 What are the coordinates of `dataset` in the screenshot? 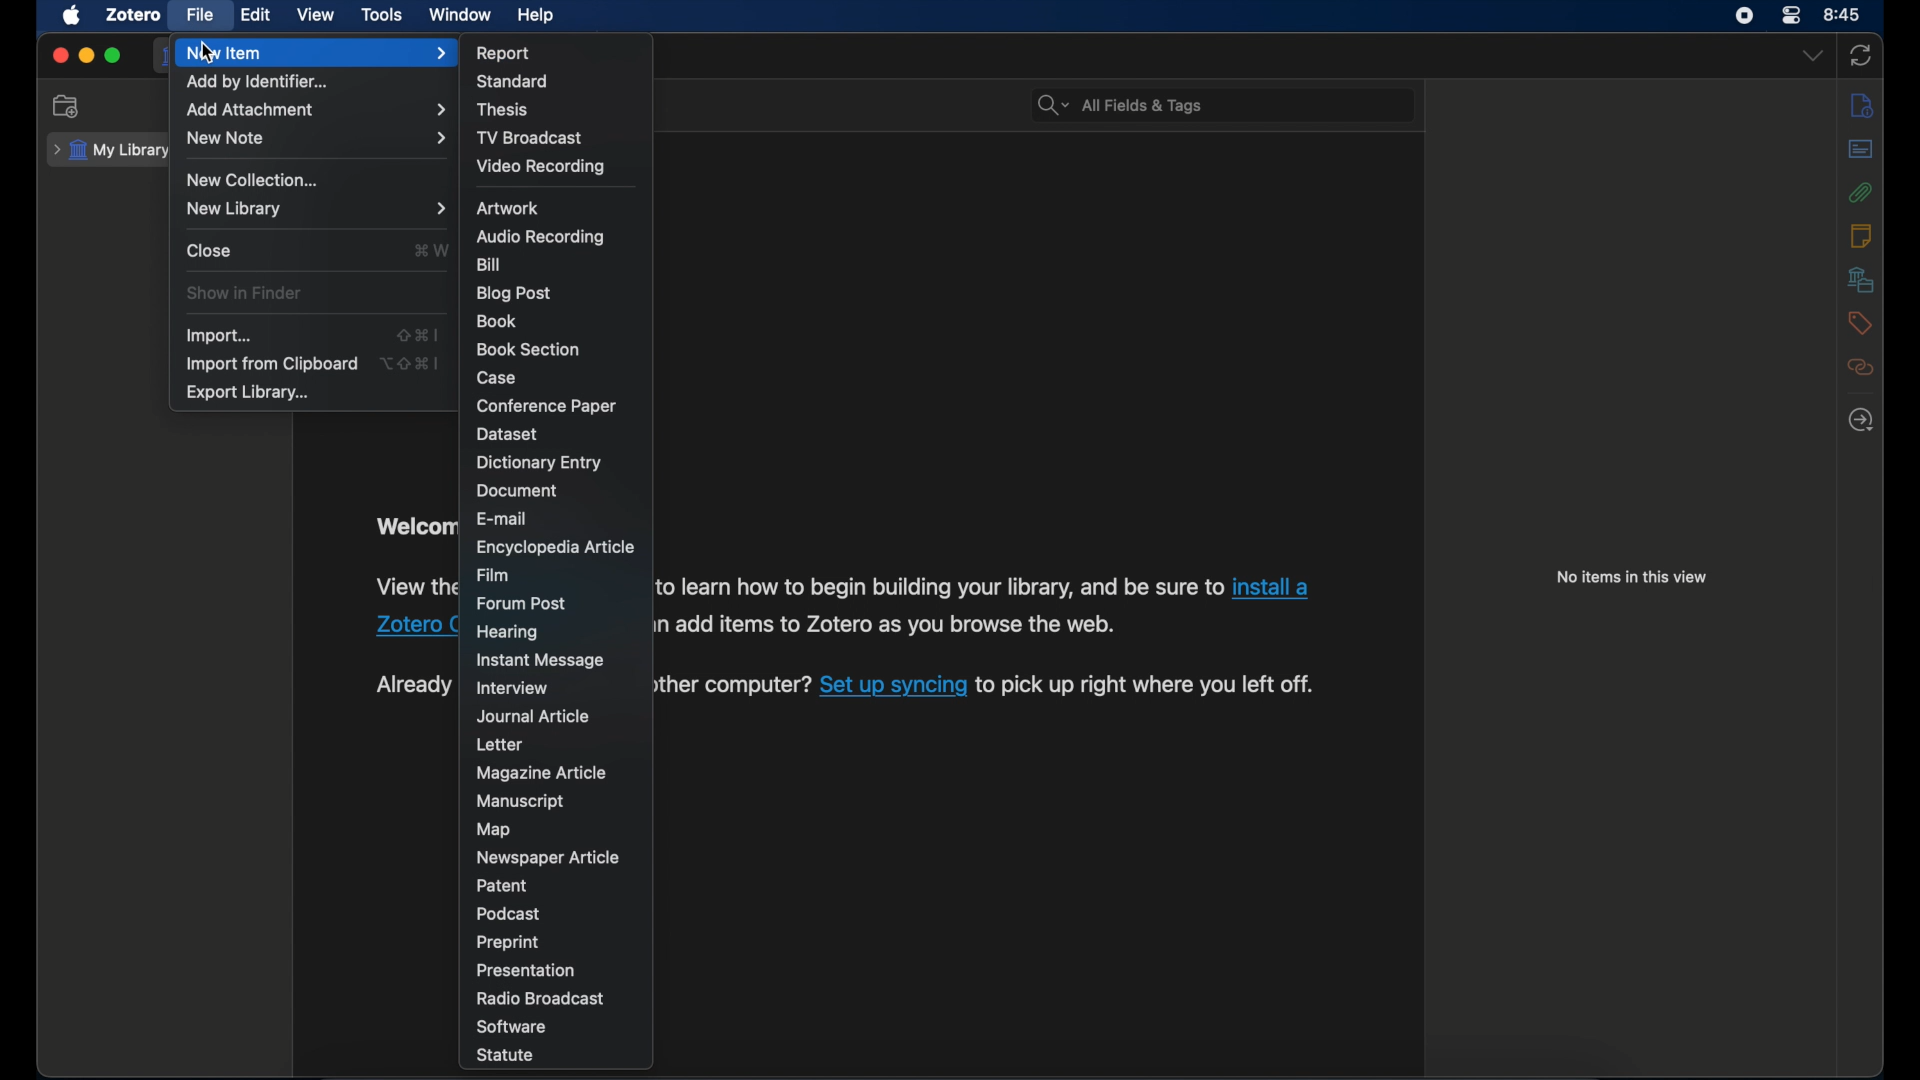 It's located at (509, 434).